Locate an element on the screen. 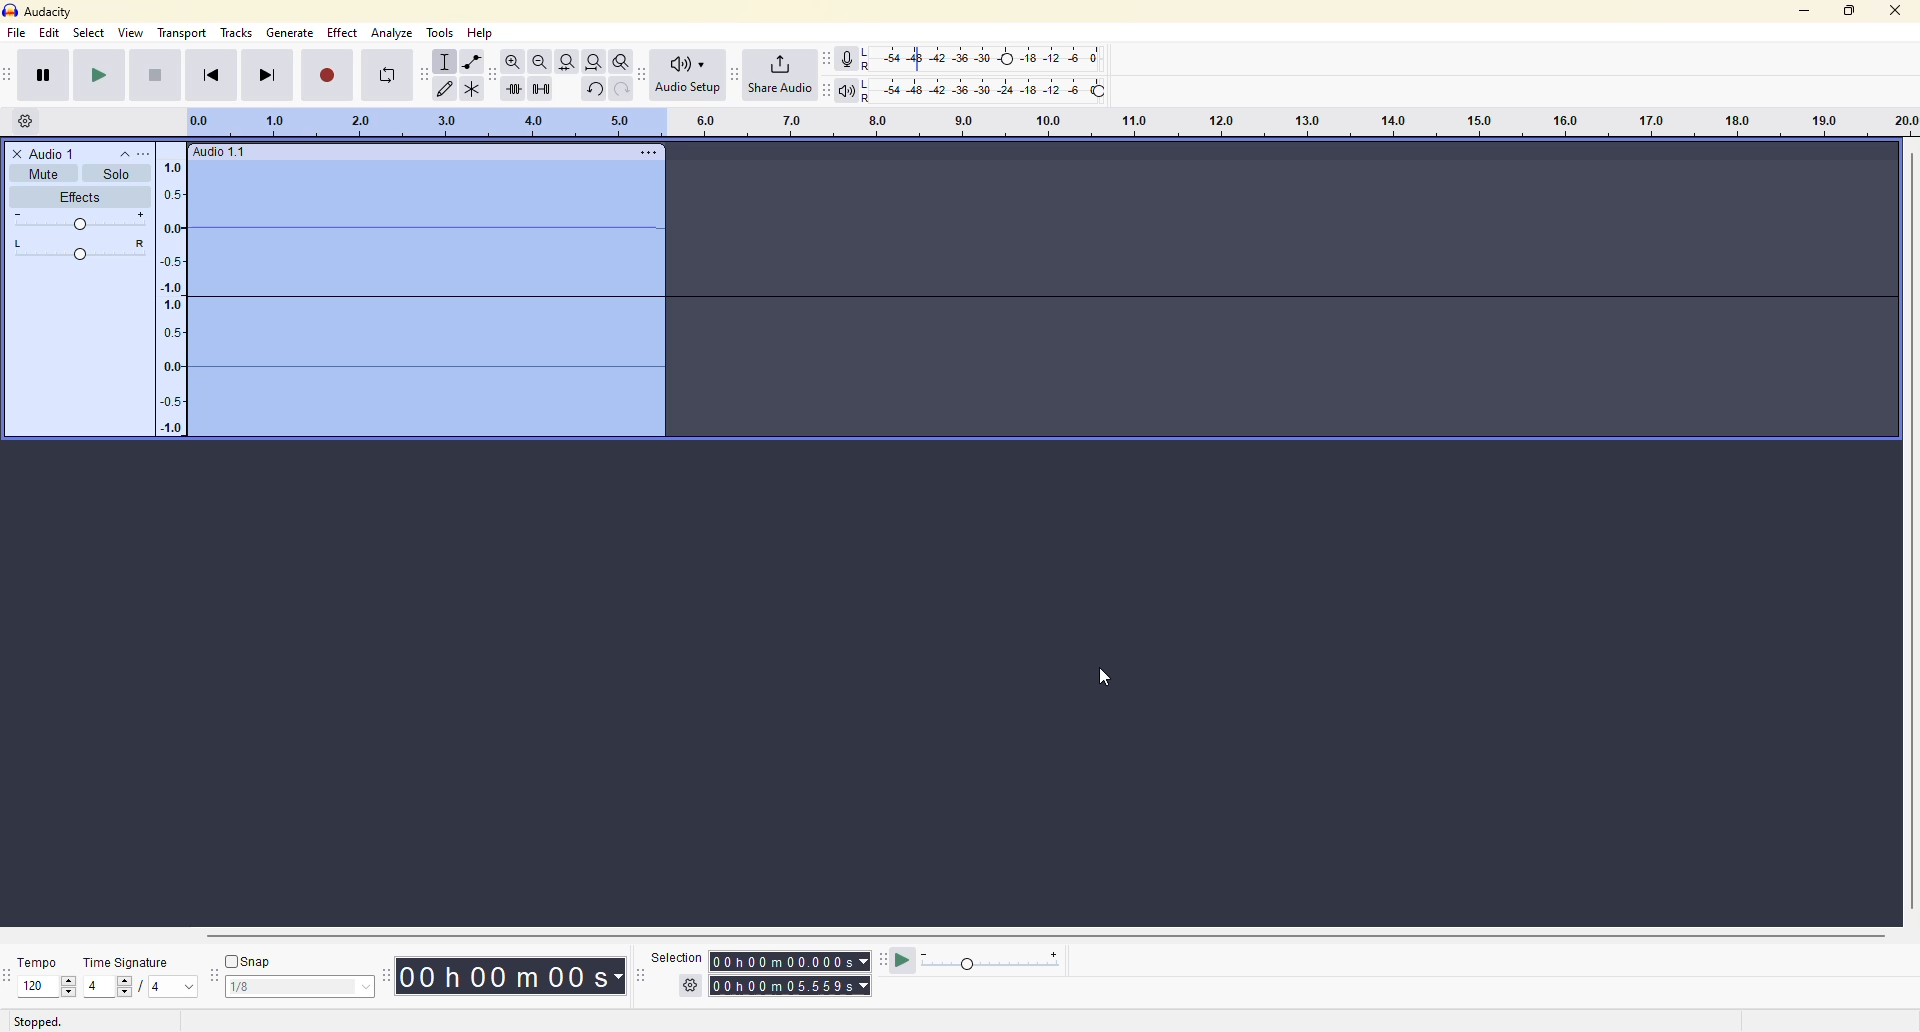 Image resolution: width=1920 pixels, height=1032 pixels. trim audio outside selection is located at coordinates (510, 86).